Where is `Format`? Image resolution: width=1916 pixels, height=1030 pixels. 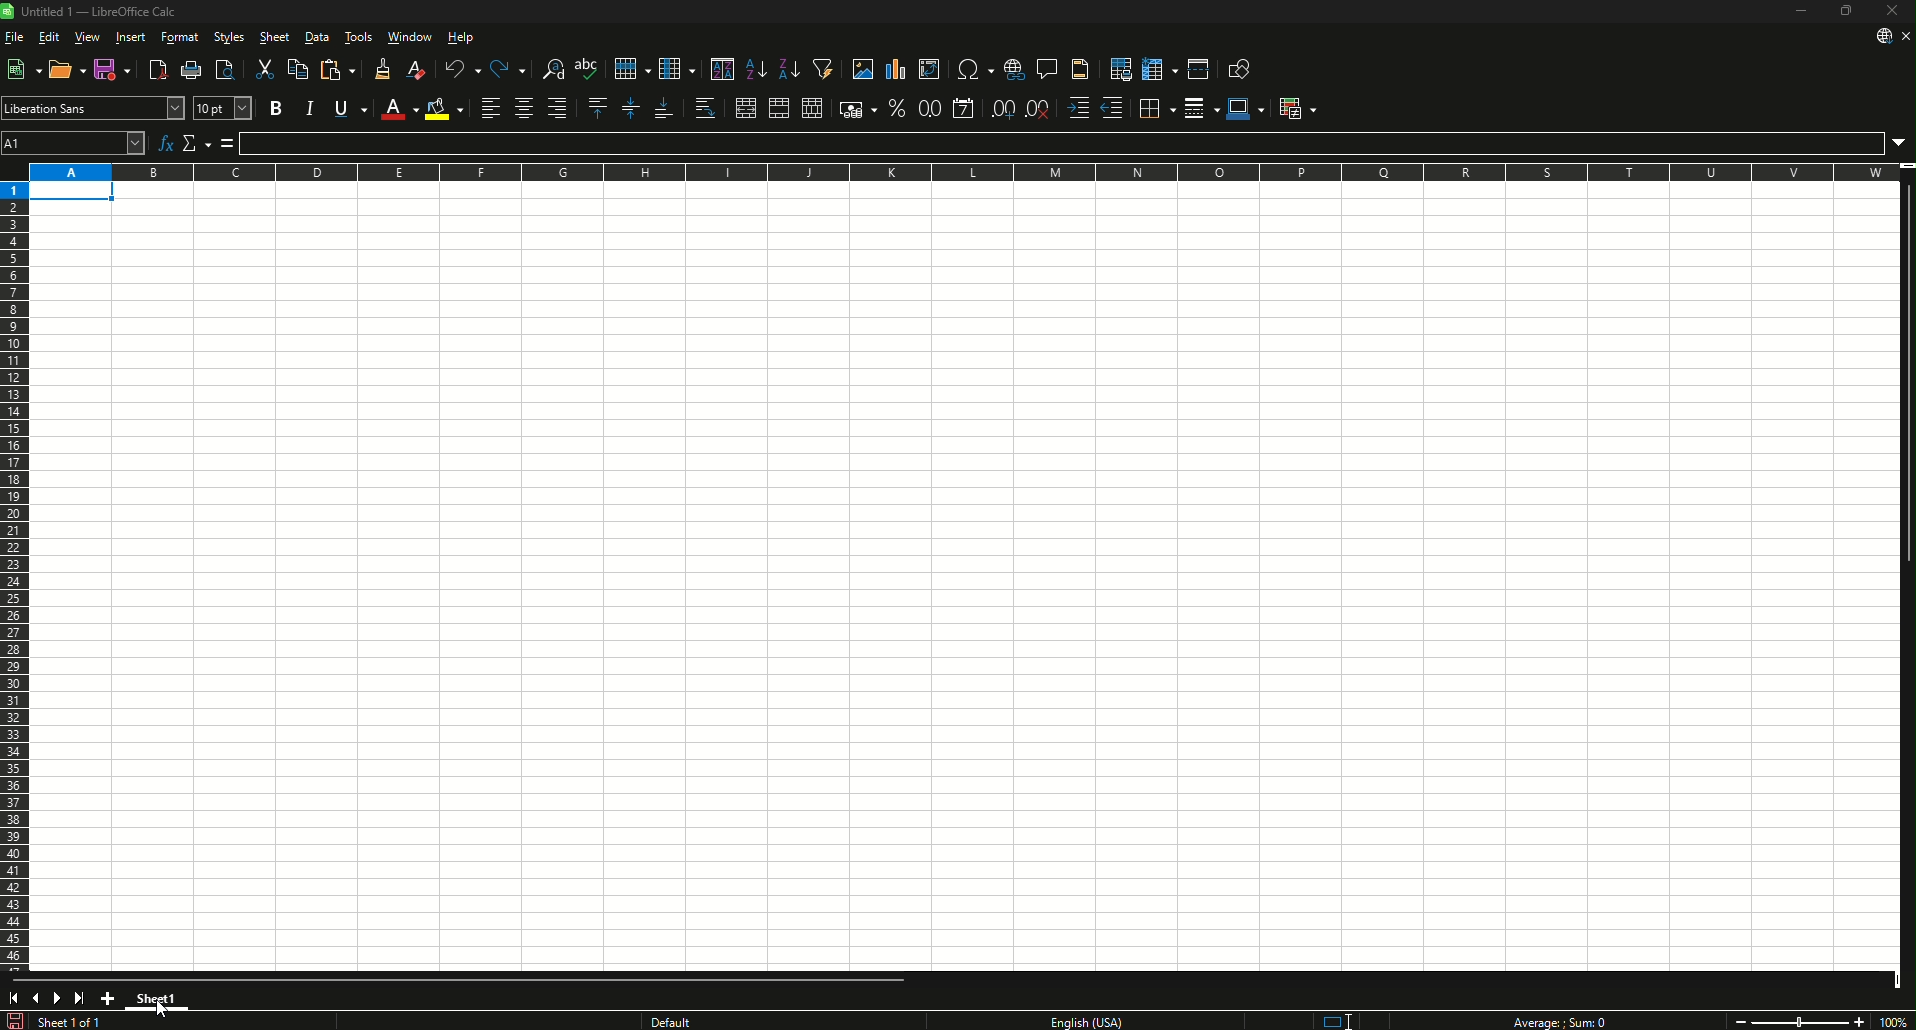 Format is located at coordinates (181, 36).